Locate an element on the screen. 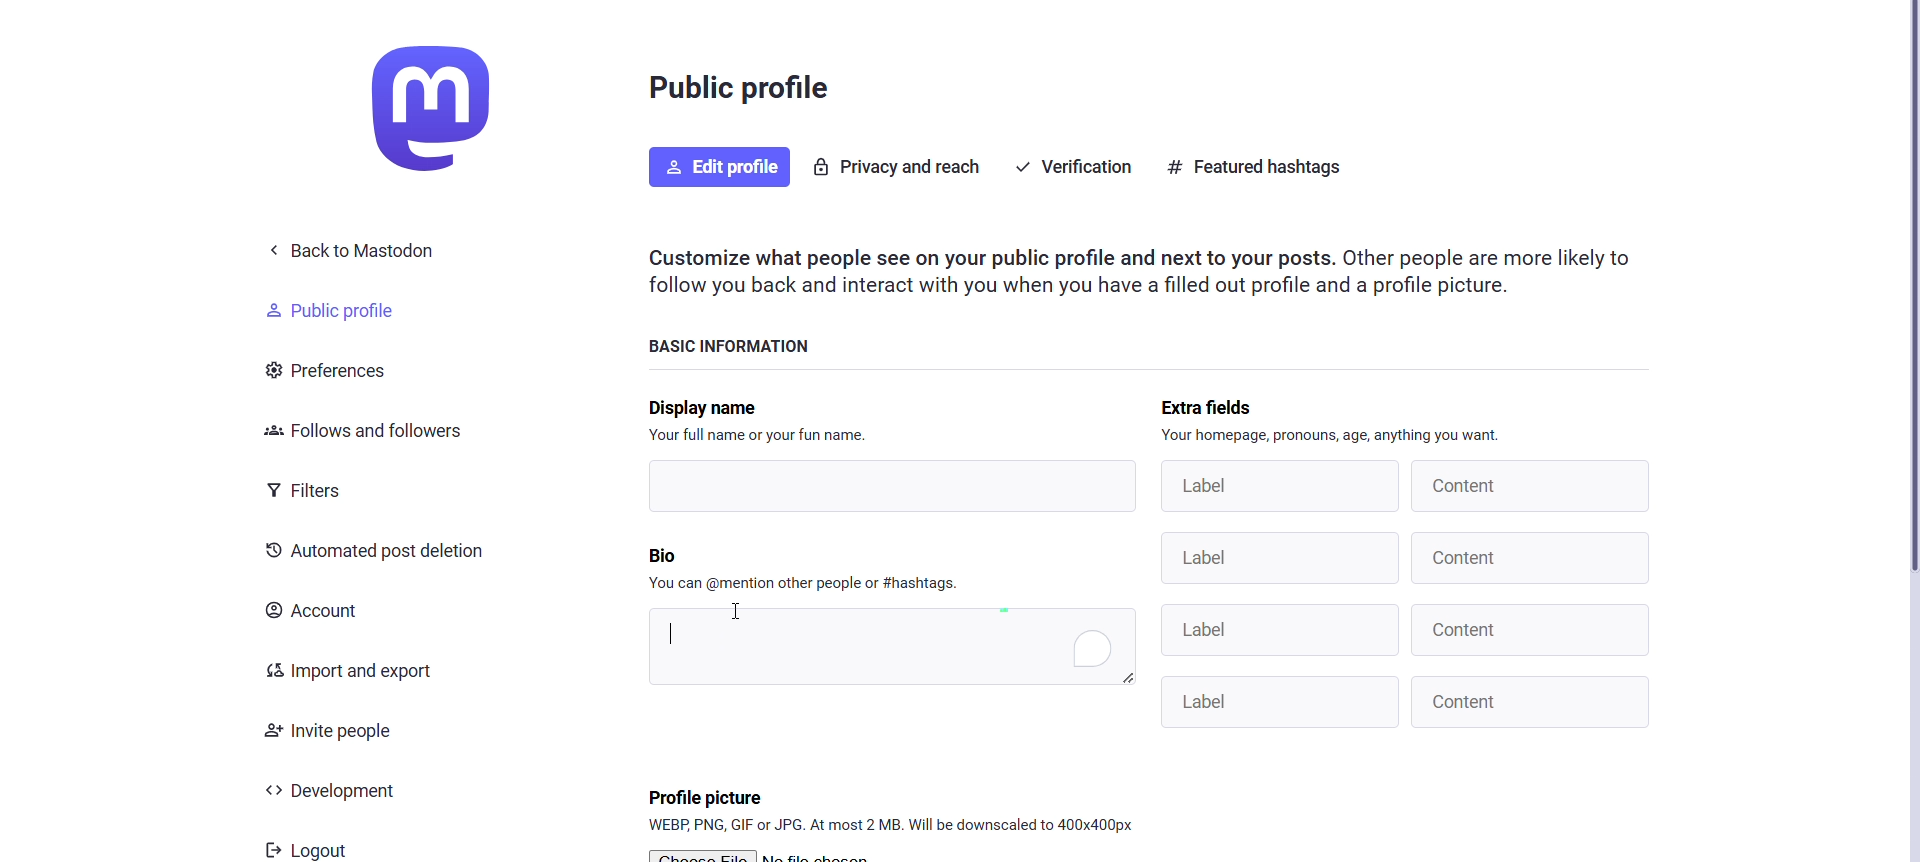 This screenshot has width=1920, height=862. Bio is located at coordinates (678, 553).